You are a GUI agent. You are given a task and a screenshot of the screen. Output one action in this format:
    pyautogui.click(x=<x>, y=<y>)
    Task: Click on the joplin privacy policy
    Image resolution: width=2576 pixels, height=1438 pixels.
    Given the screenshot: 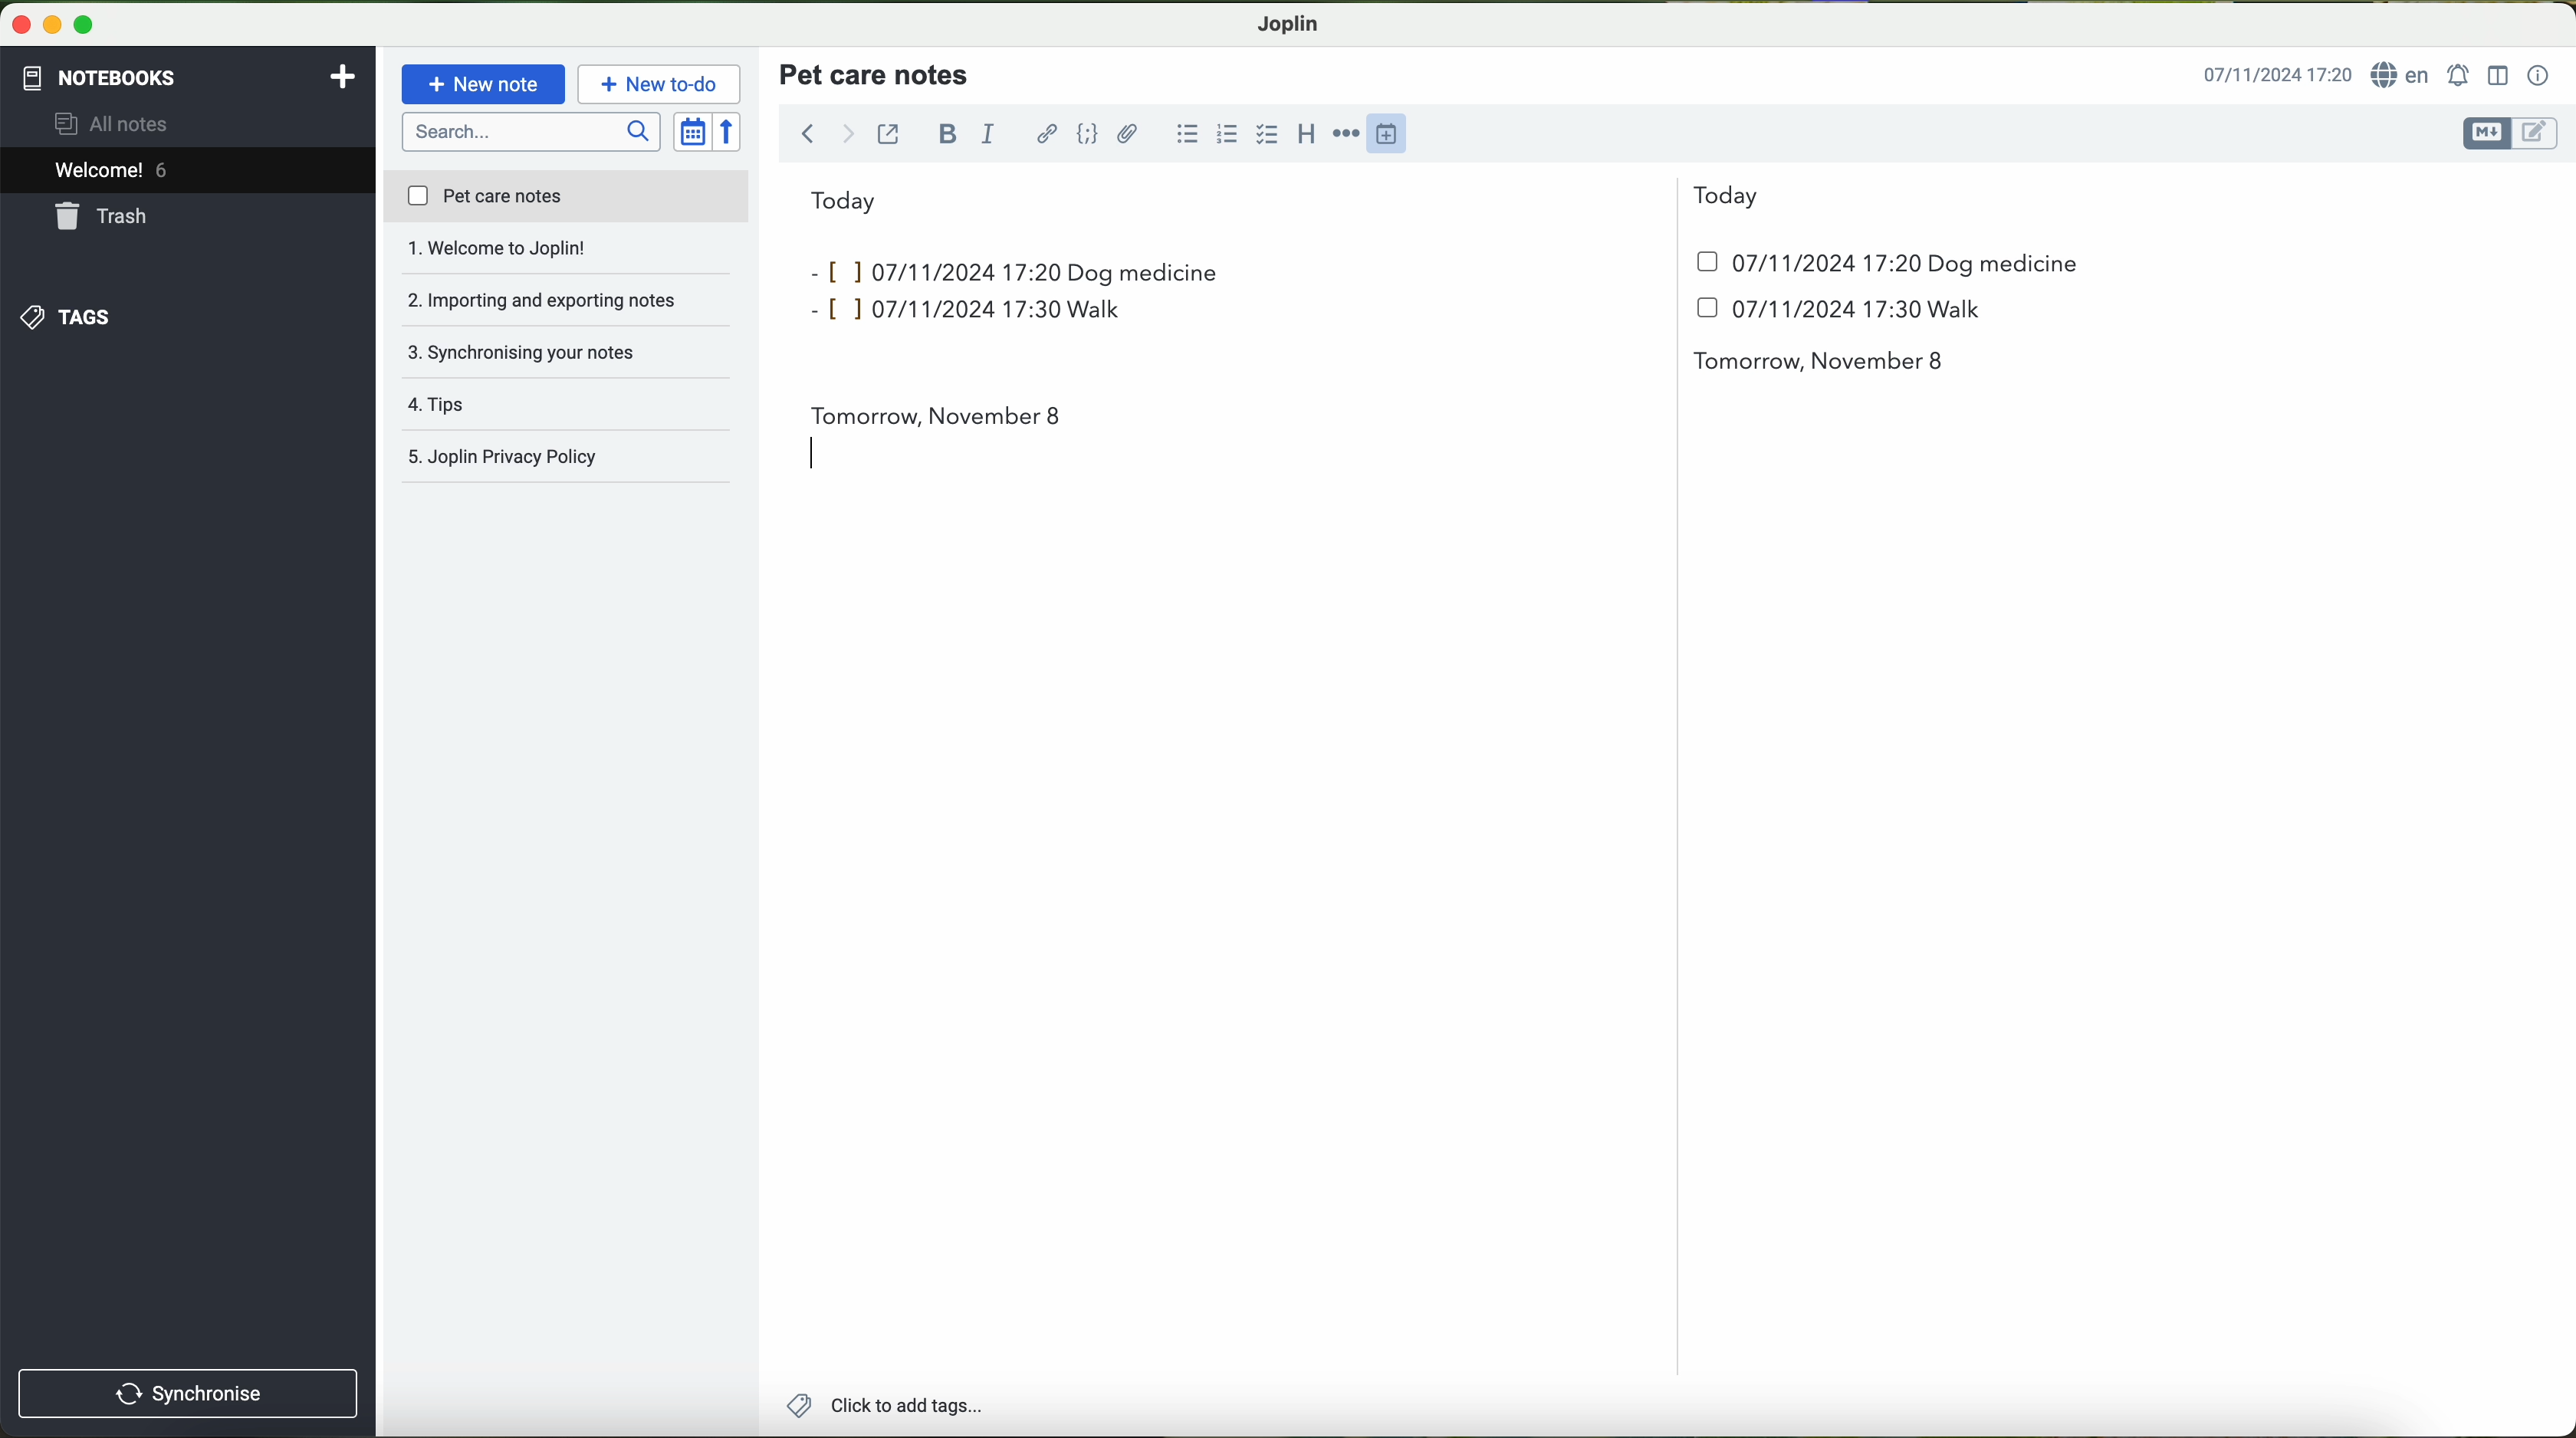 What is the action you would take?
    pyautogui.click(x=556, y=459)
    